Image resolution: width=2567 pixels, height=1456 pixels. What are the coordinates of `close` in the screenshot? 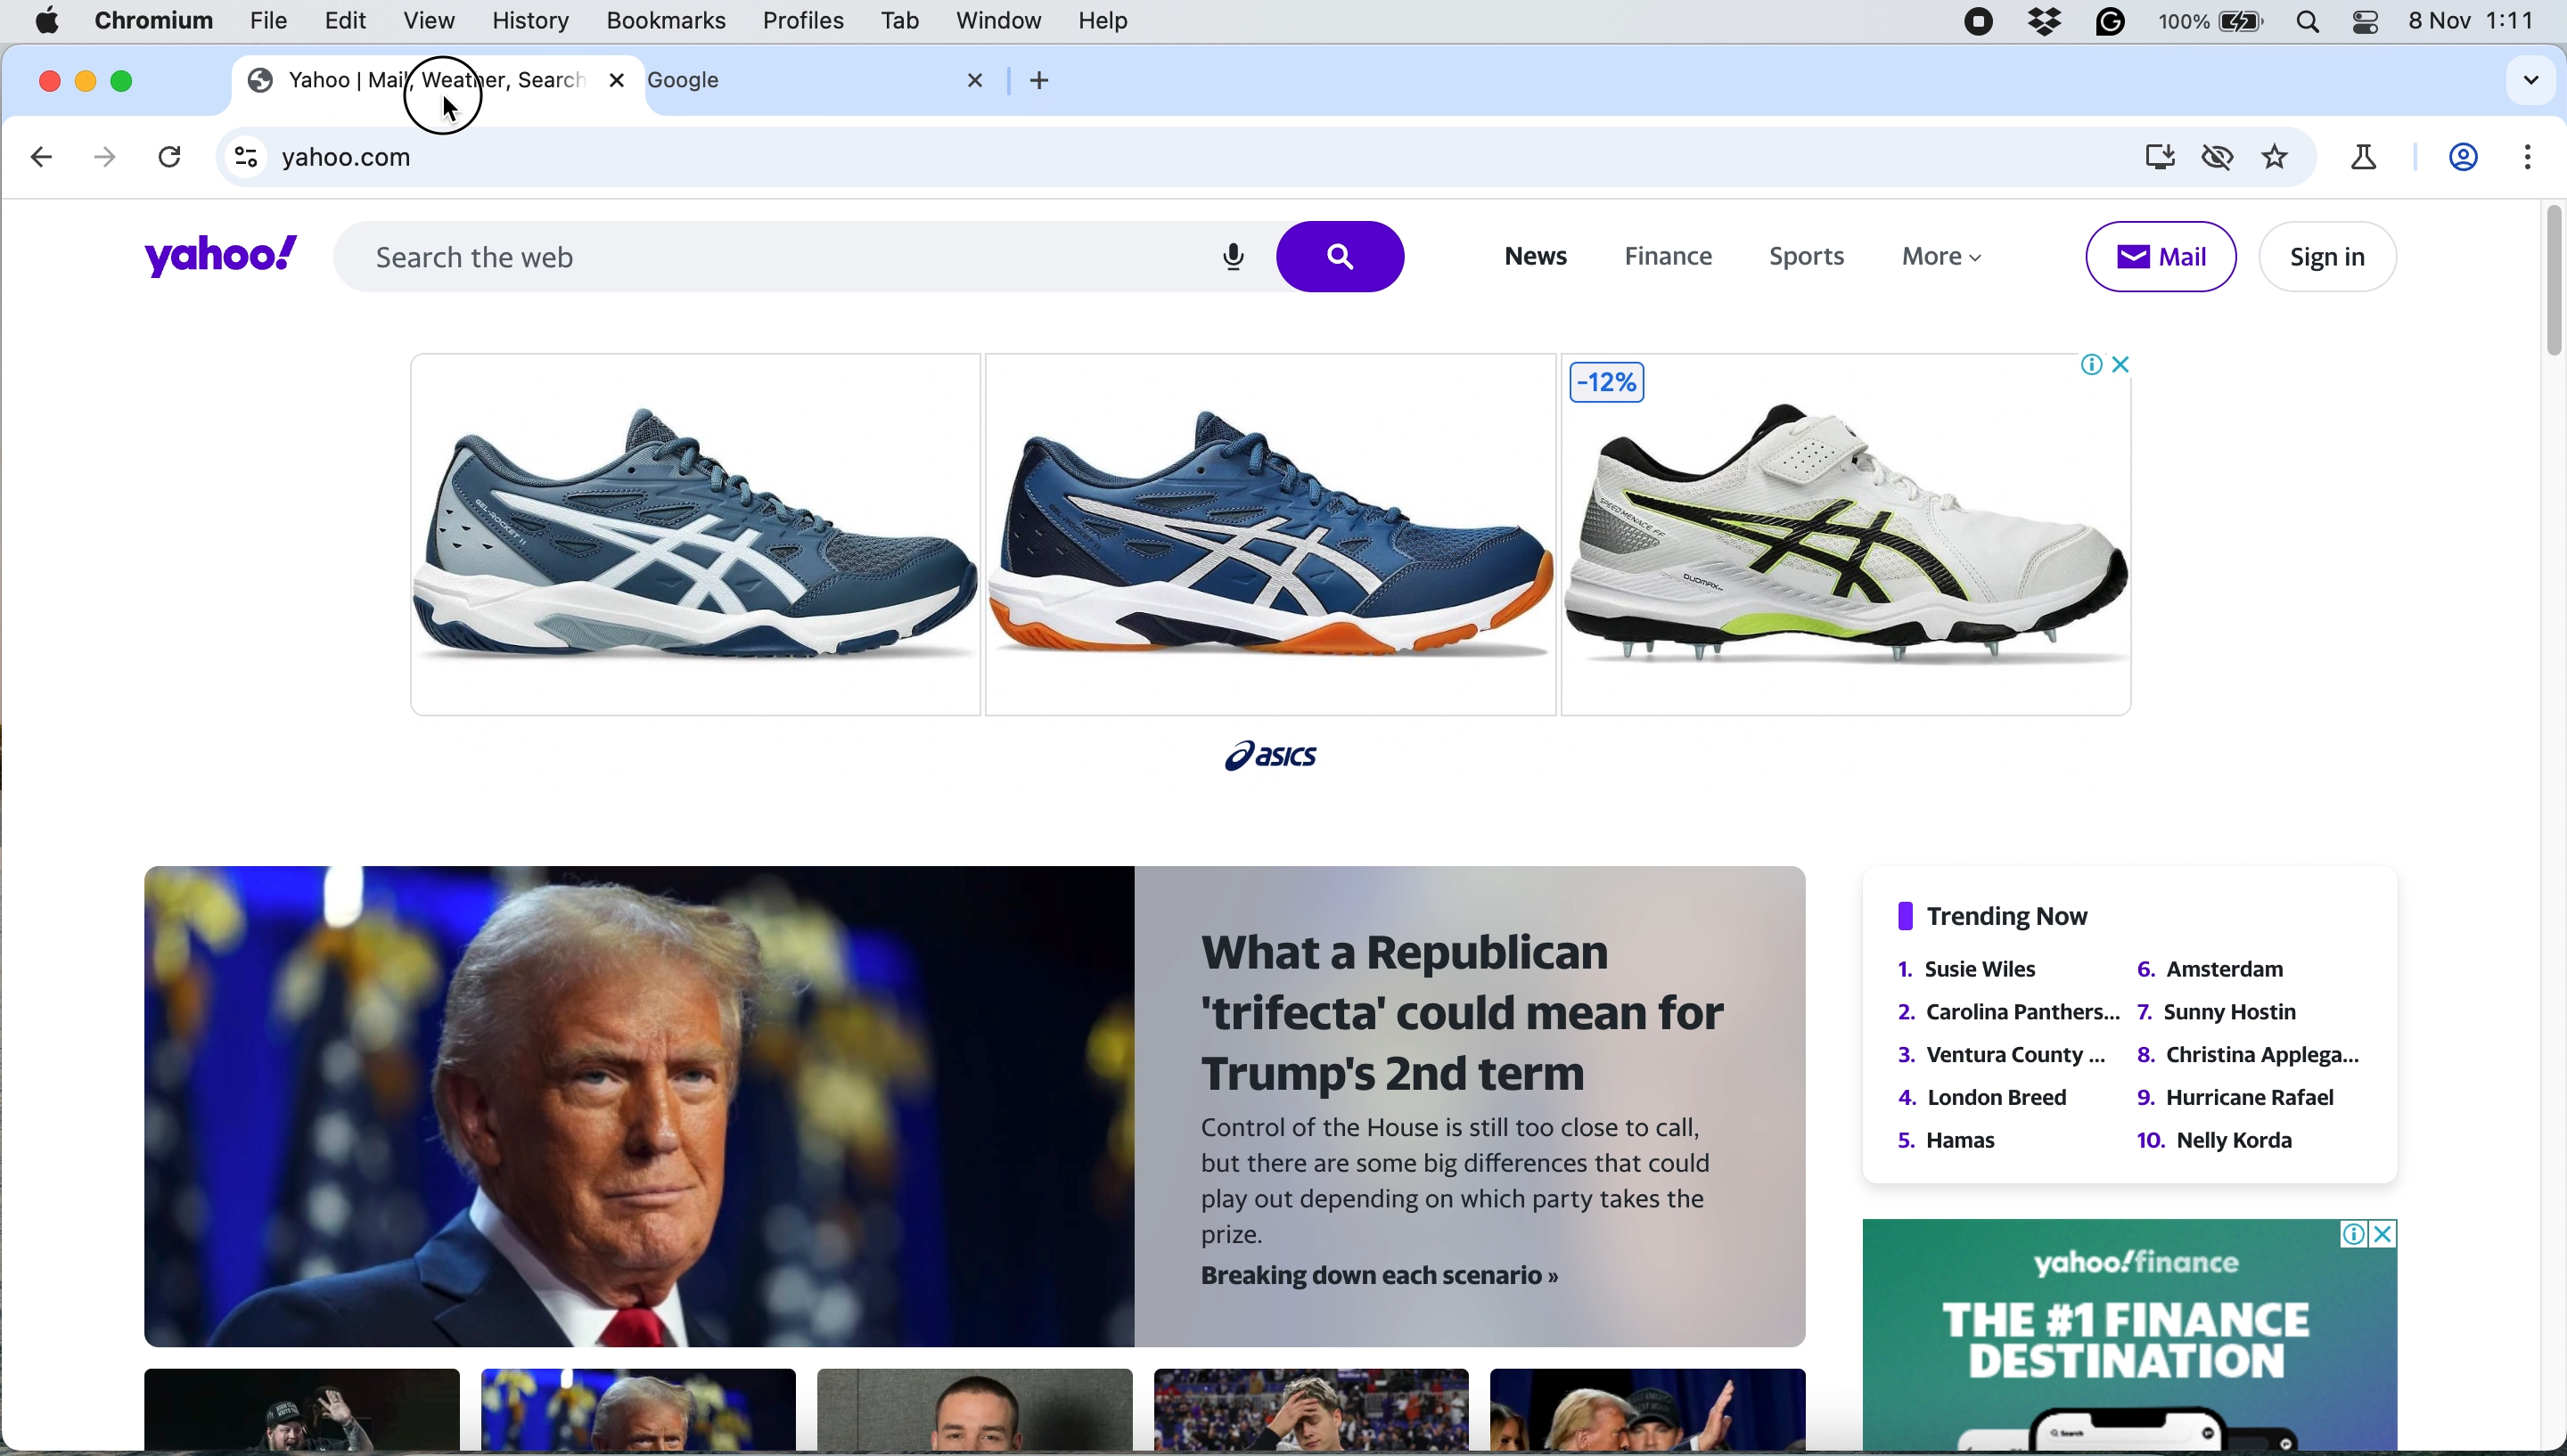 It's located at (612, 82).